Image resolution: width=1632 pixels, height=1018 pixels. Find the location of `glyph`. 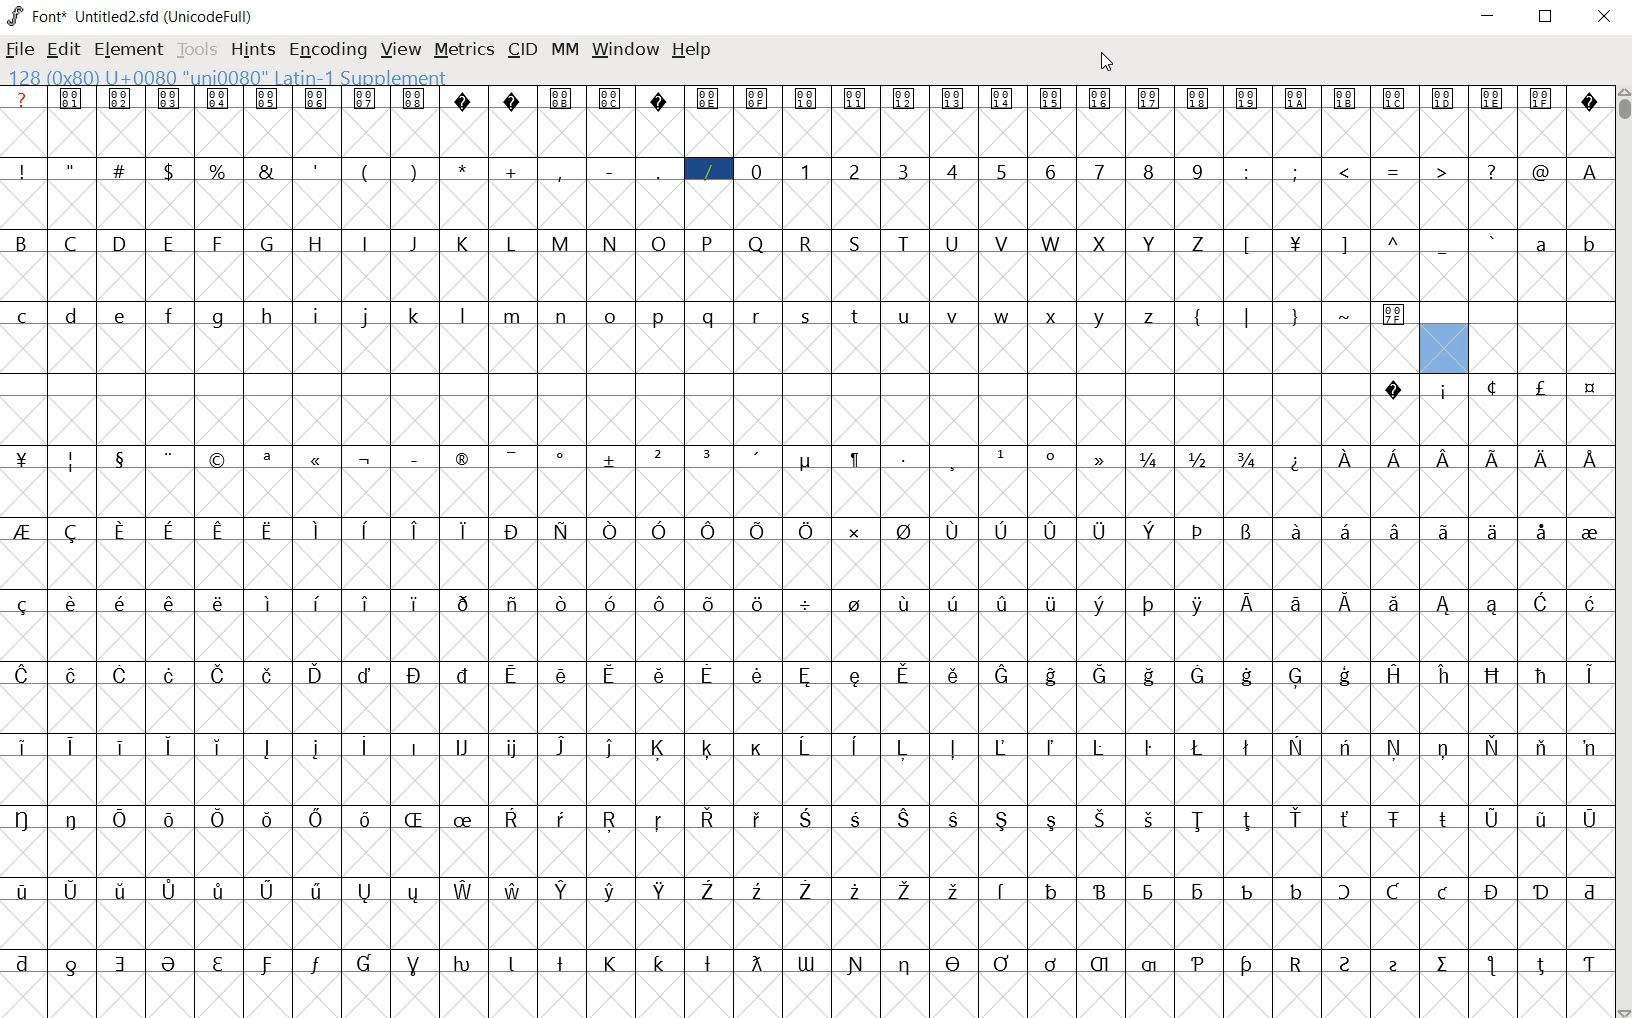

glyph is located at coordinates (1541, 893).